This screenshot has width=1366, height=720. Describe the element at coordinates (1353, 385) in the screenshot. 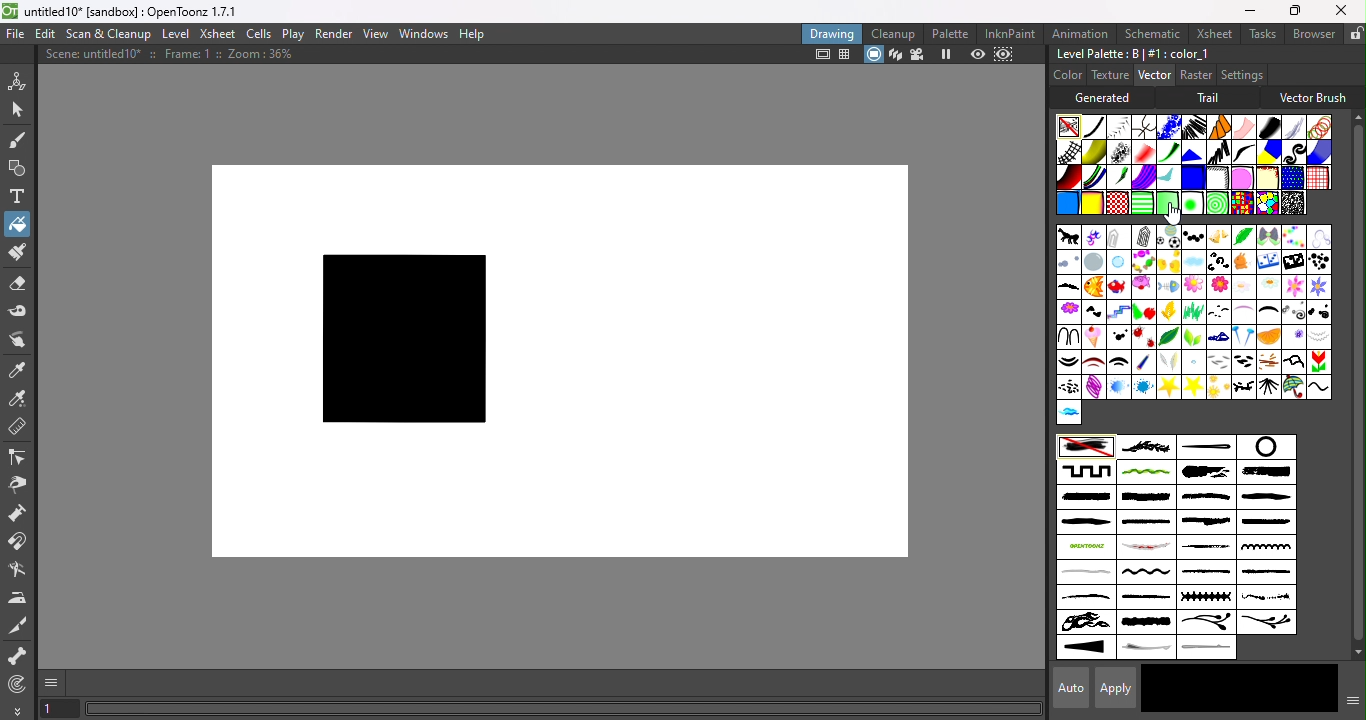

I see `vertical scroll bar` at that location.